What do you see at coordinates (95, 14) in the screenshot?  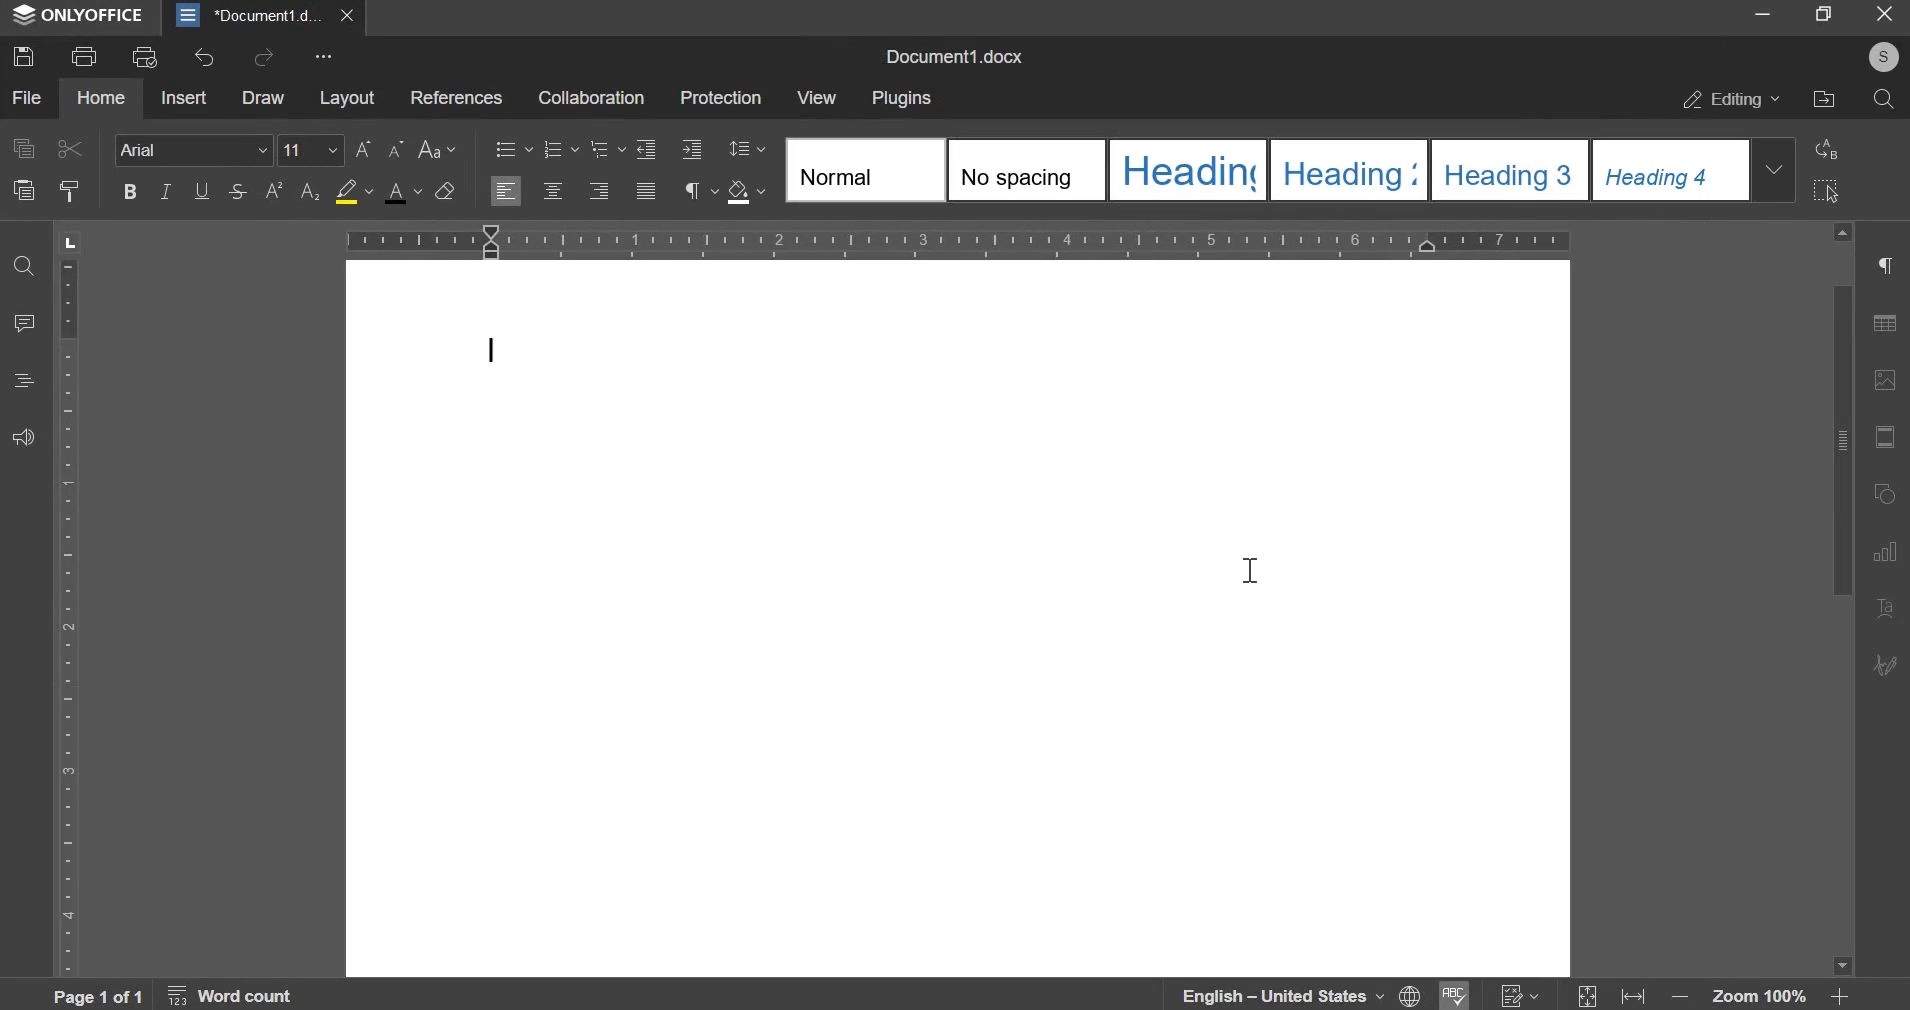 I see `ONLYOFFICE` at bounding box center [95, 14].